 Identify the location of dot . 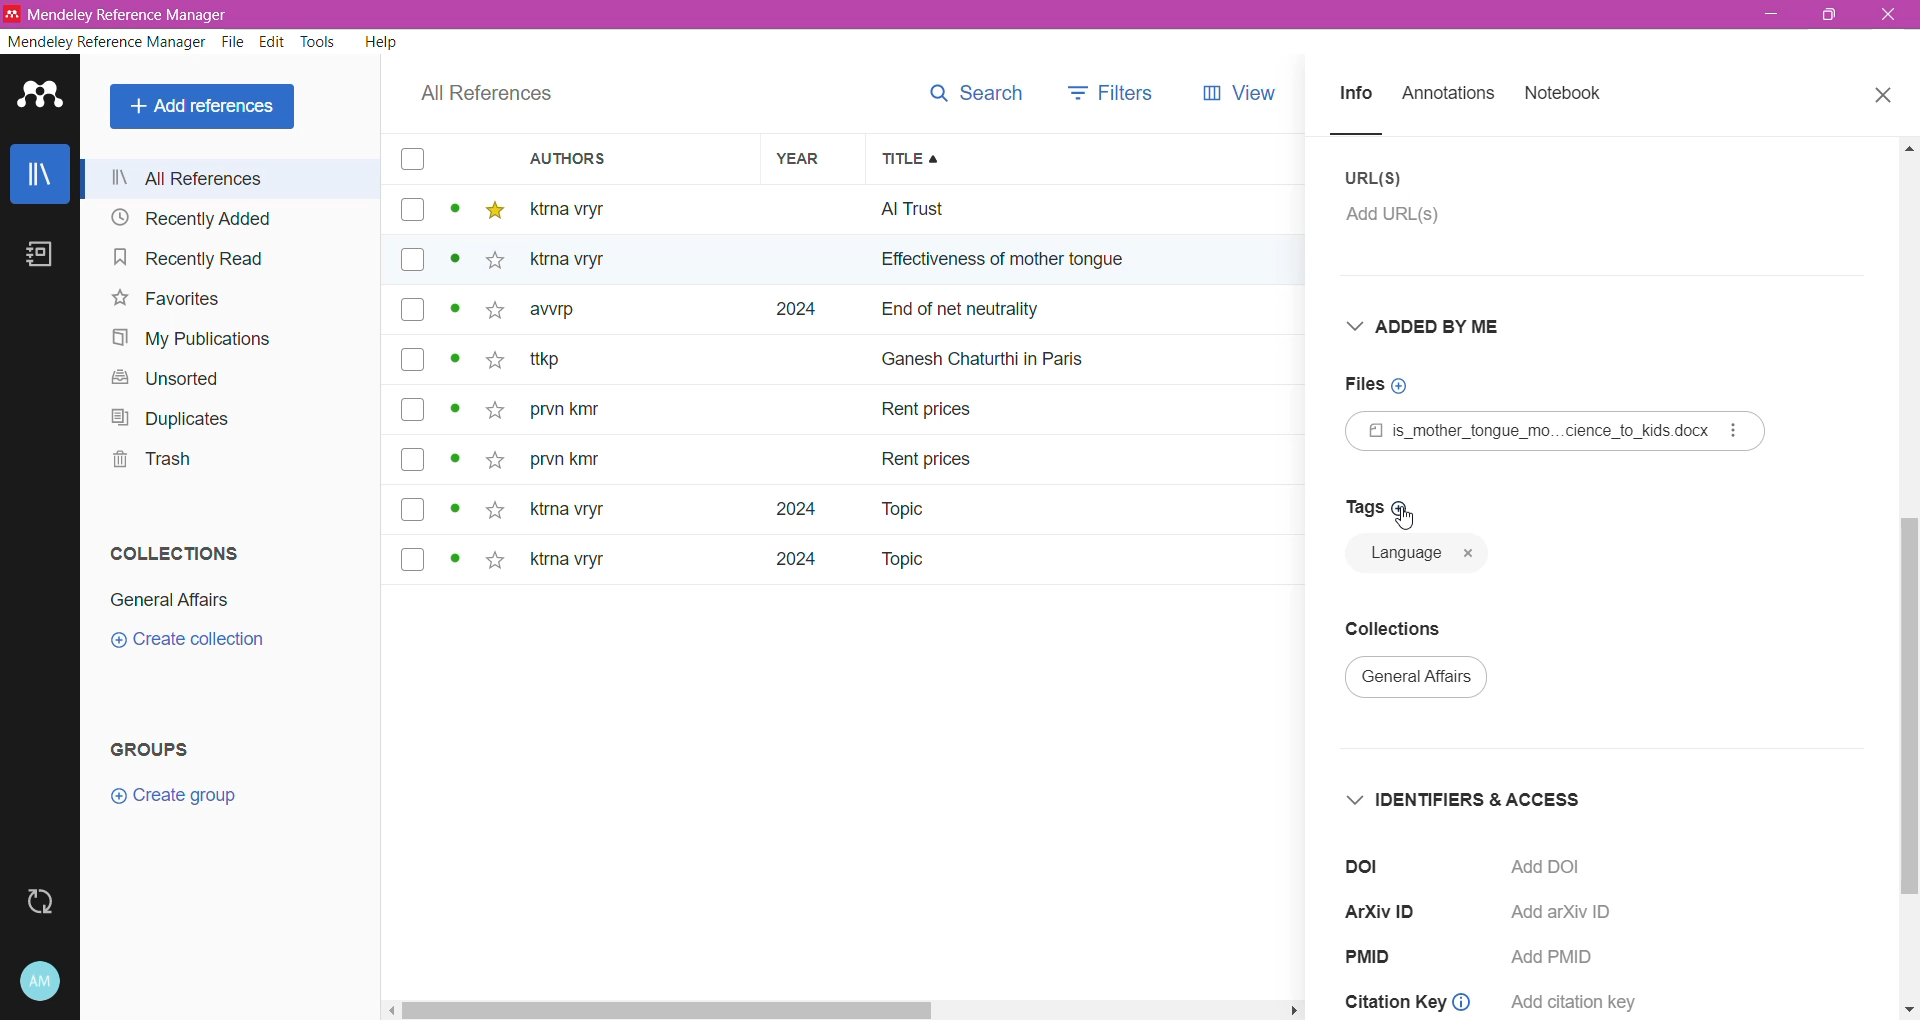
(457, 509).